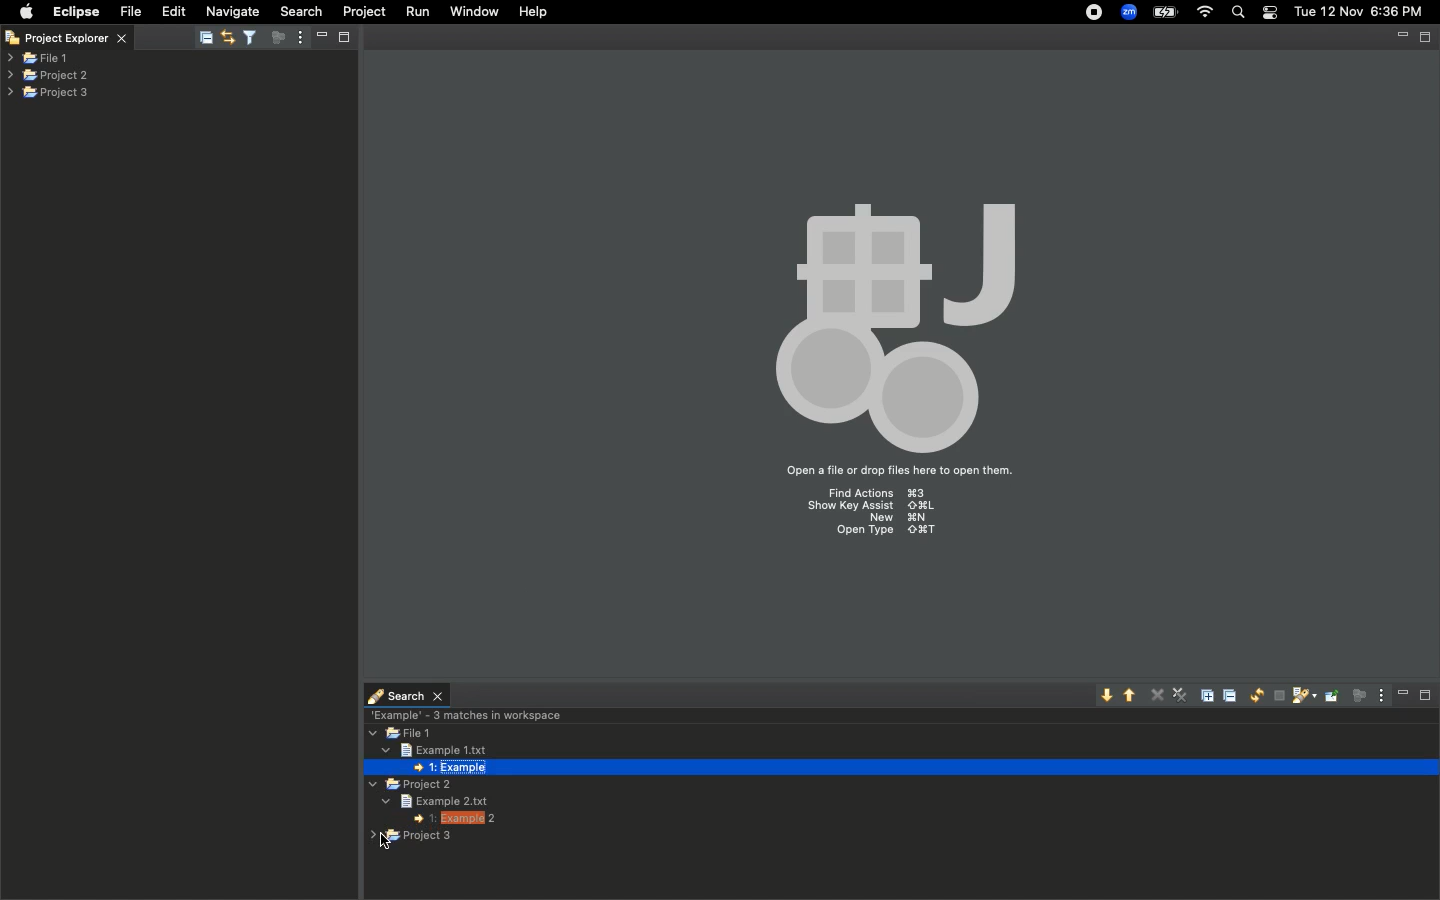 The width and height of the screenshot is (1440, 900). What do you see at coordinates (403, 734) in the screenshot?
I see `File 1` at bounding box center [403, 734].